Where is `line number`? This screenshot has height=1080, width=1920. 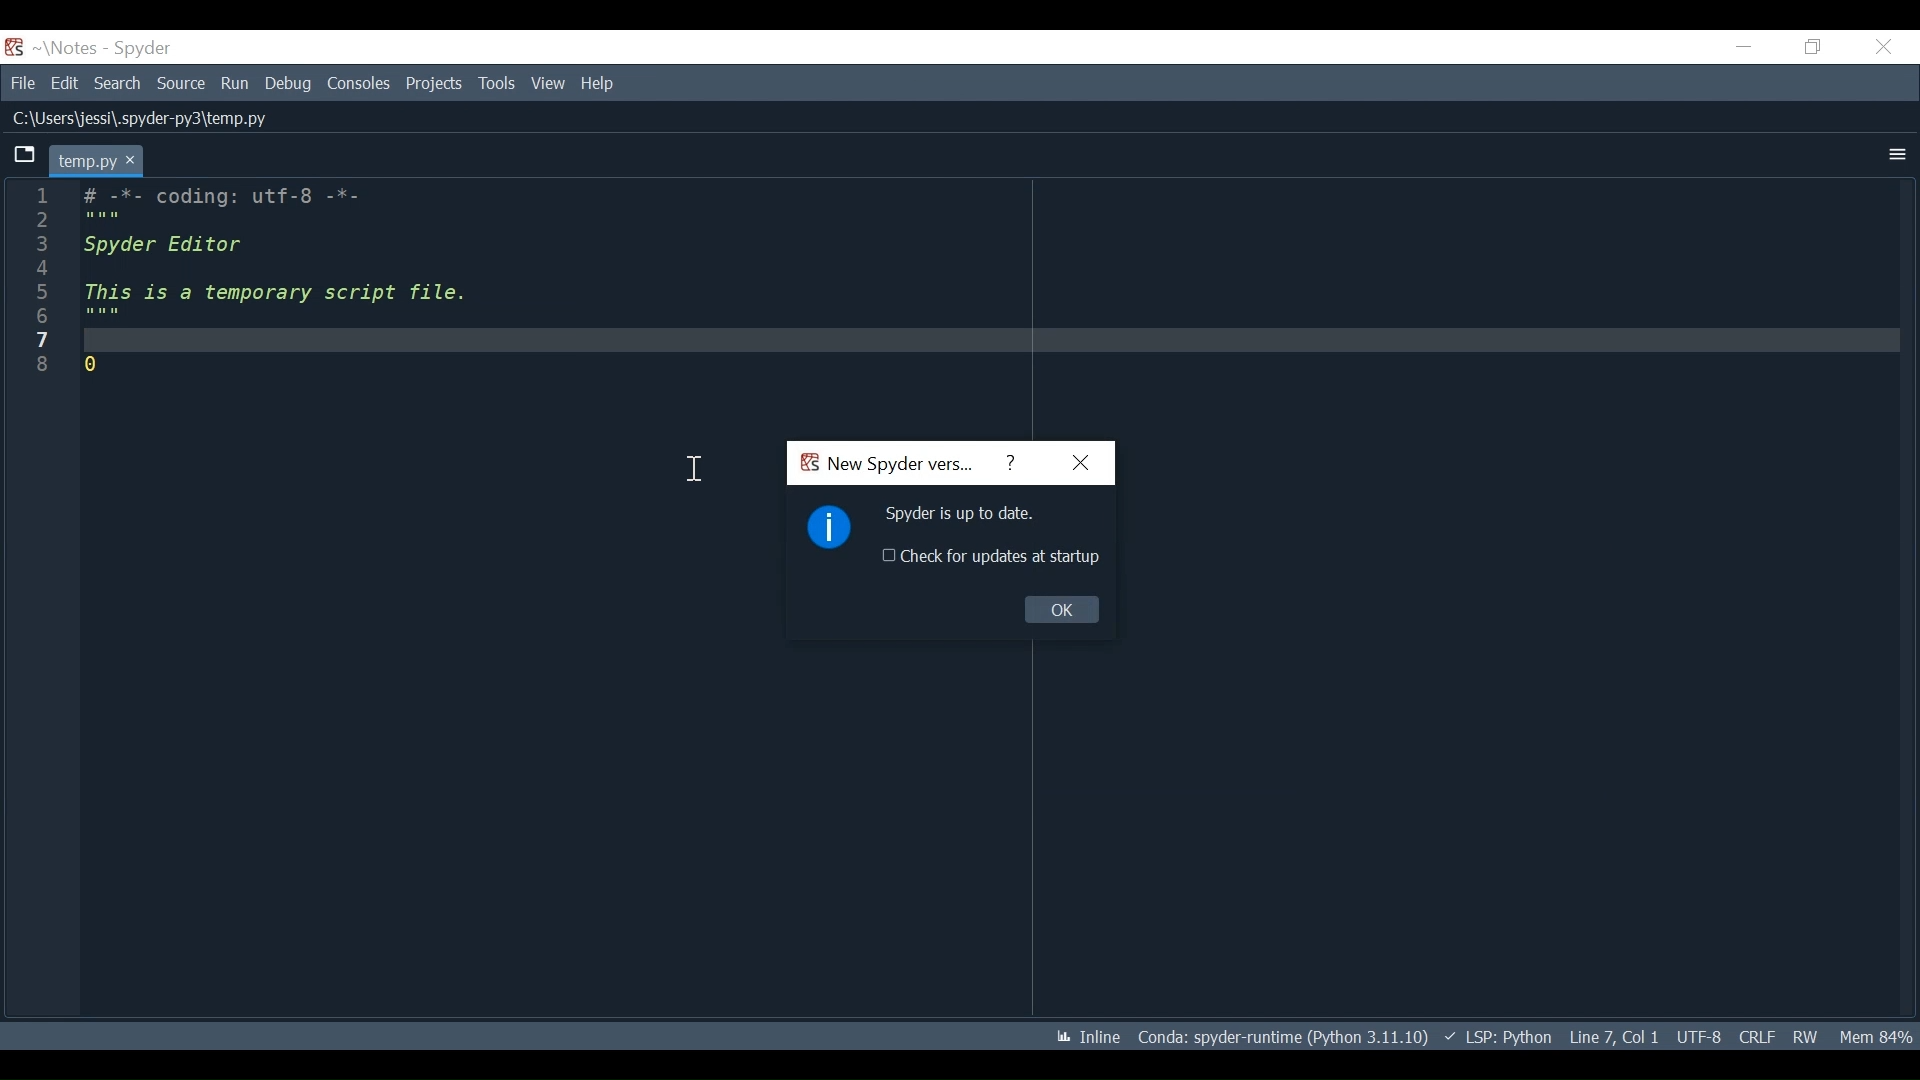 line number is located at coordinates (41, 280).